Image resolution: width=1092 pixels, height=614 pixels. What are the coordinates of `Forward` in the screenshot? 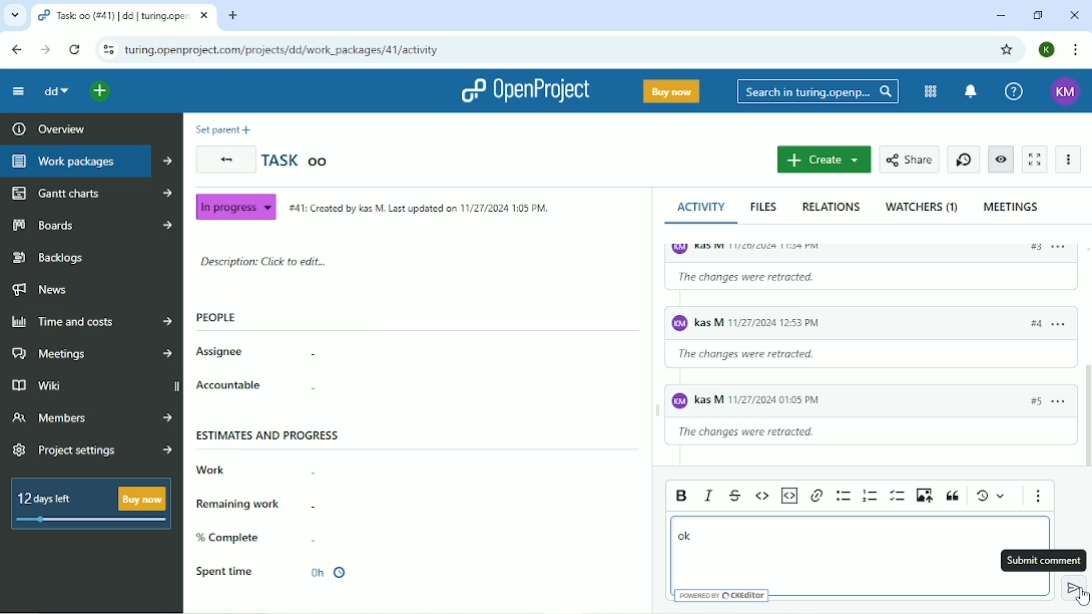 It's located at (45, 50).